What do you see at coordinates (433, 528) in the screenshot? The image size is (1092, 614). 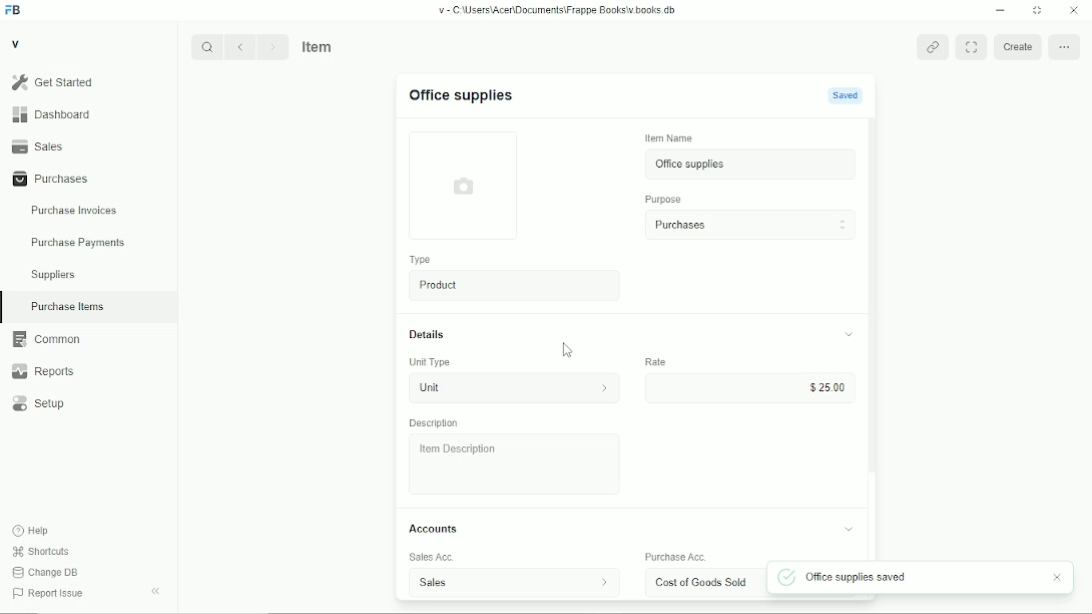 I see `accounts` at bounding box center [433, 528].